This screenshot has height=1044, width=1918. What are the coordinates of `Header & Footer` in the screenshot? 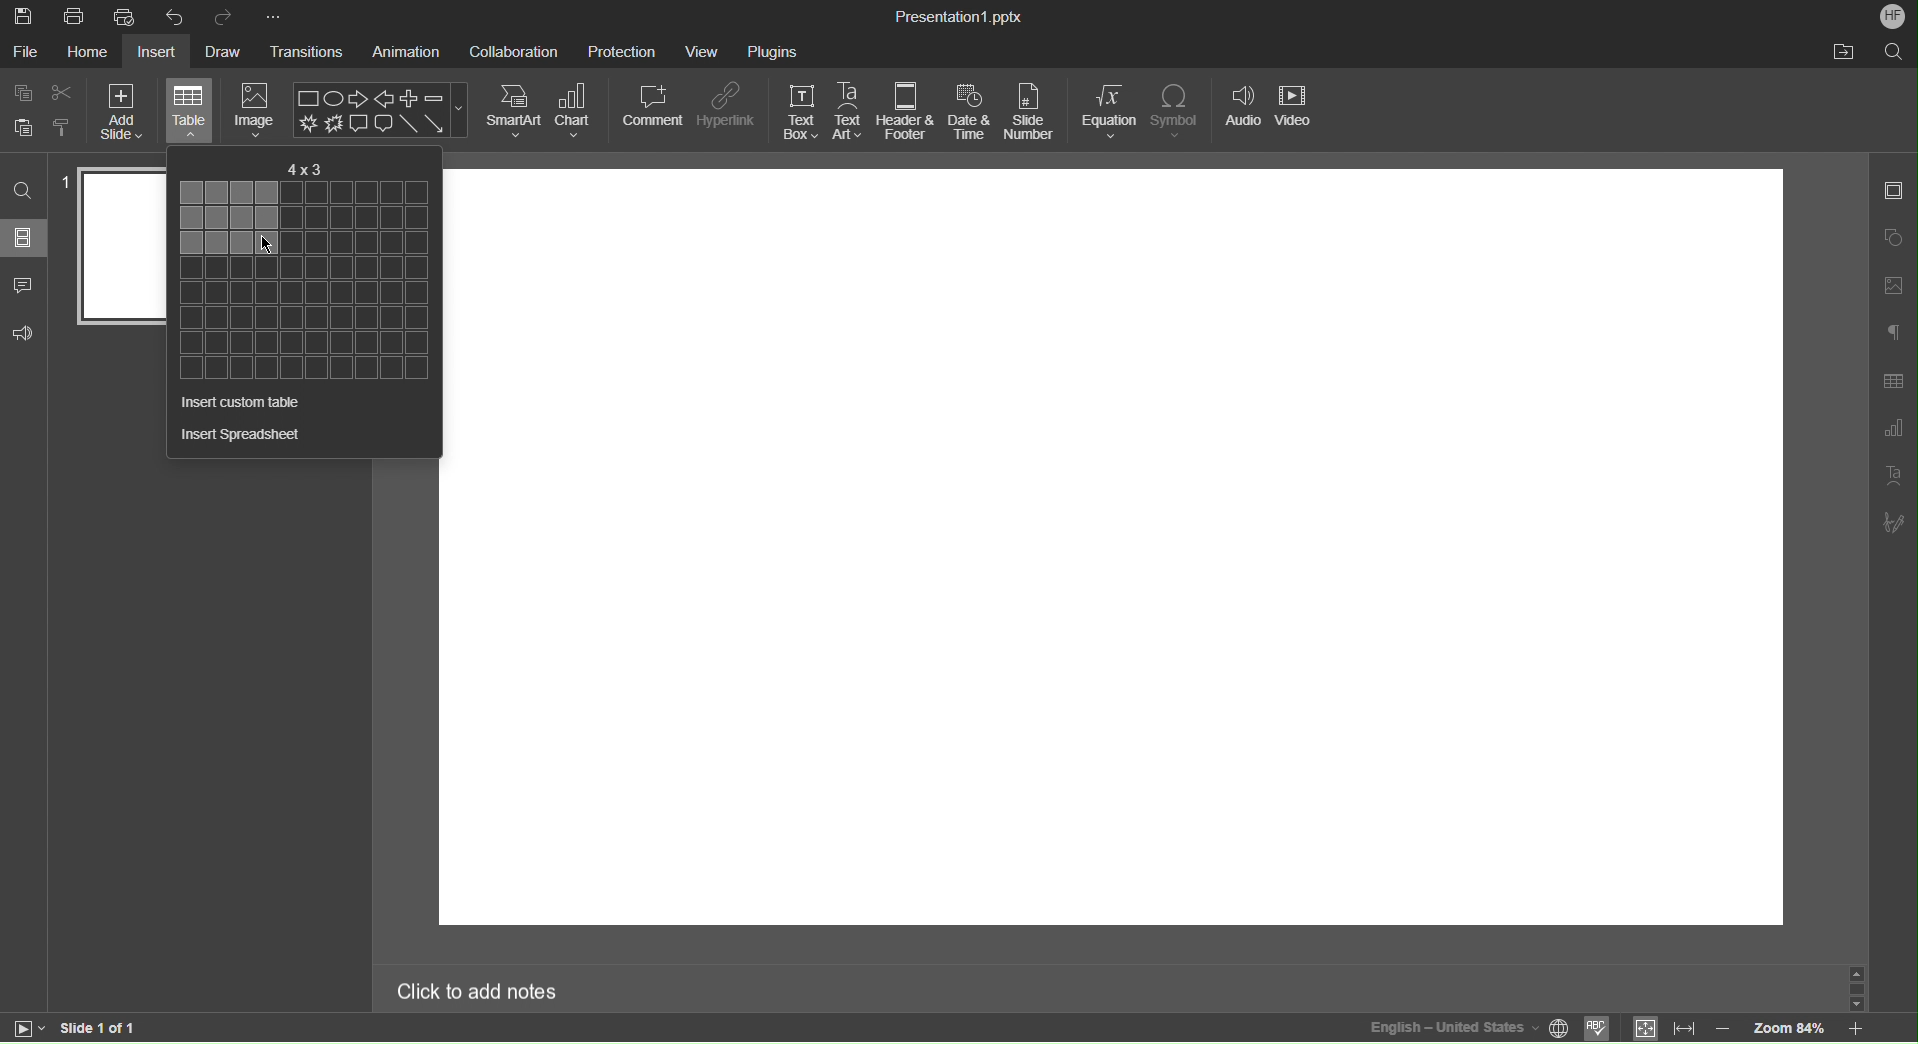 It's located at (906, 112).